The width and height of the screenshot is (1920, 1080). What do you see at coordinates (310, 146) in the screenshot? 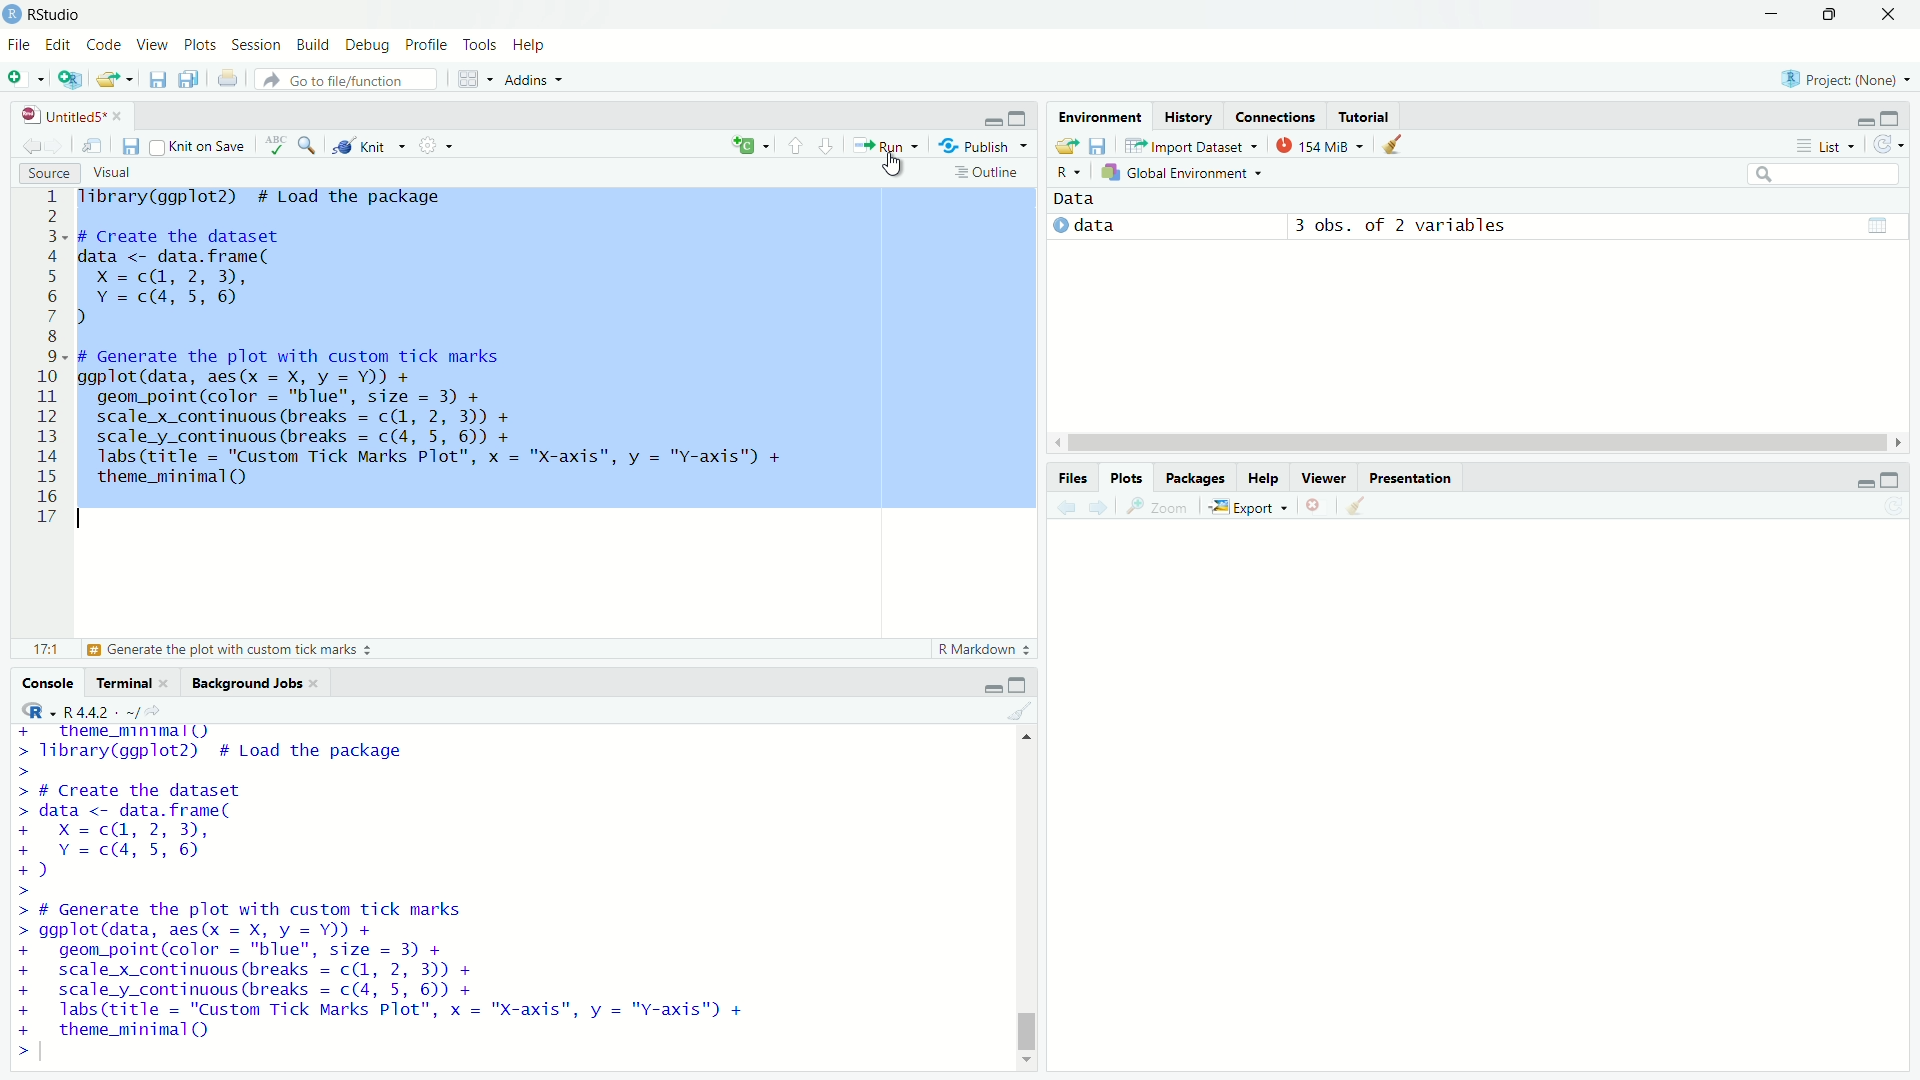
I see `find/replace` at bounding box center [310, 146].